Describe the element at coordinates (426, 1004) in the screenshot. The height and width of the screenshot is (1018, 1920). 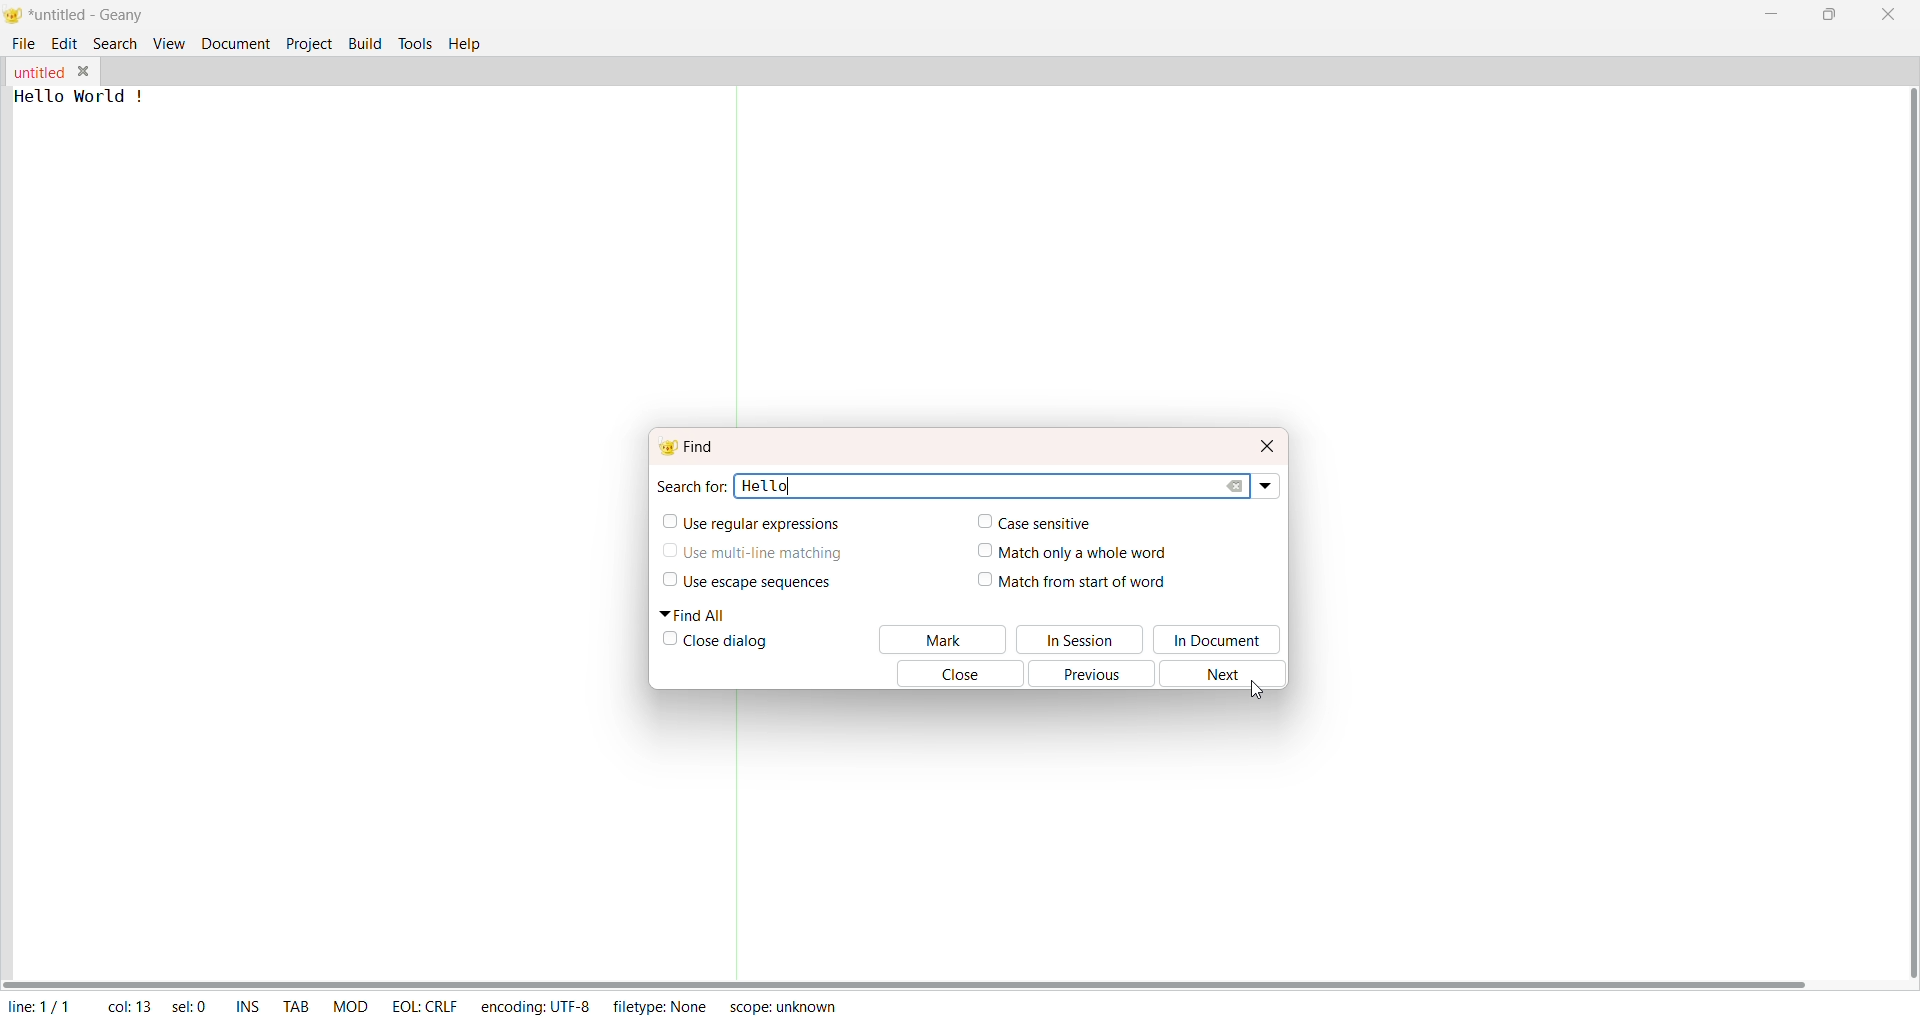
I see `EOL: CRLF` at that location.